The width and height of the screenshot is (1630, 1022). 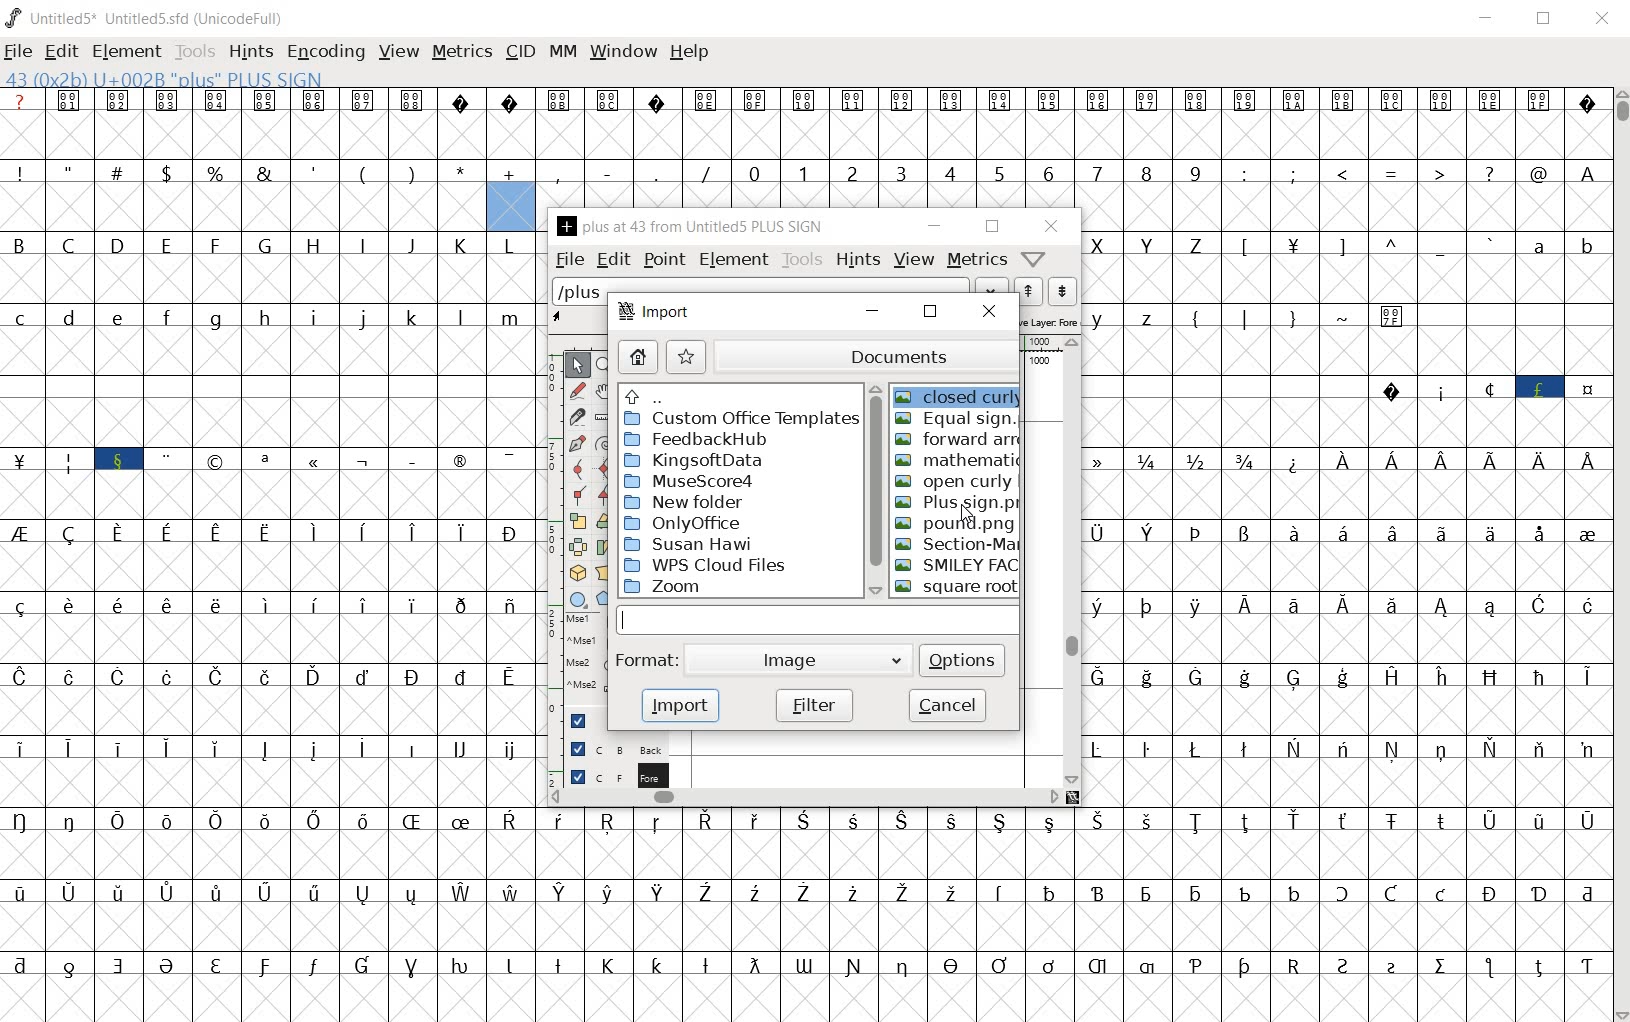 What do you see at coordinates (692, 482) in the screenshot?
I see `MuseScore` at bounding box center [692, 482].